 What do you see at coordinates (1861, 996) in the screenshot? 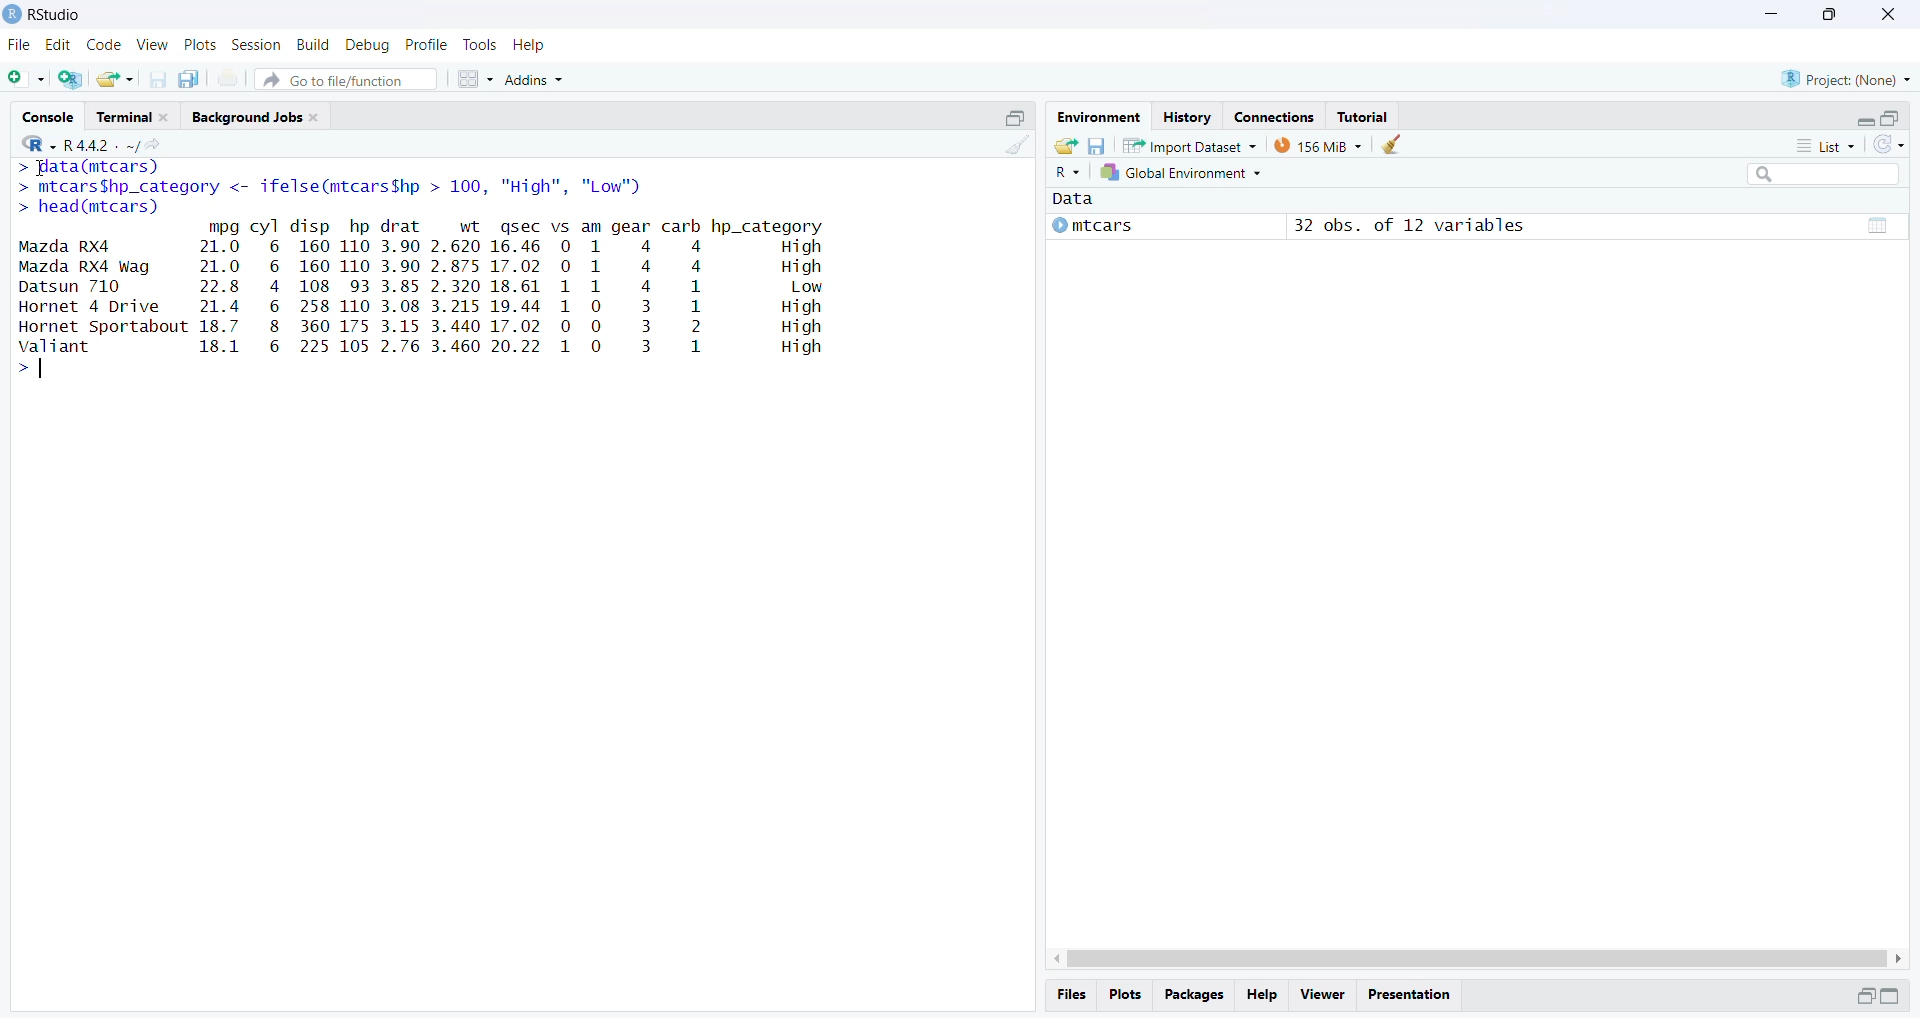
I see `Minimize` at bounding box center [1861, 996].